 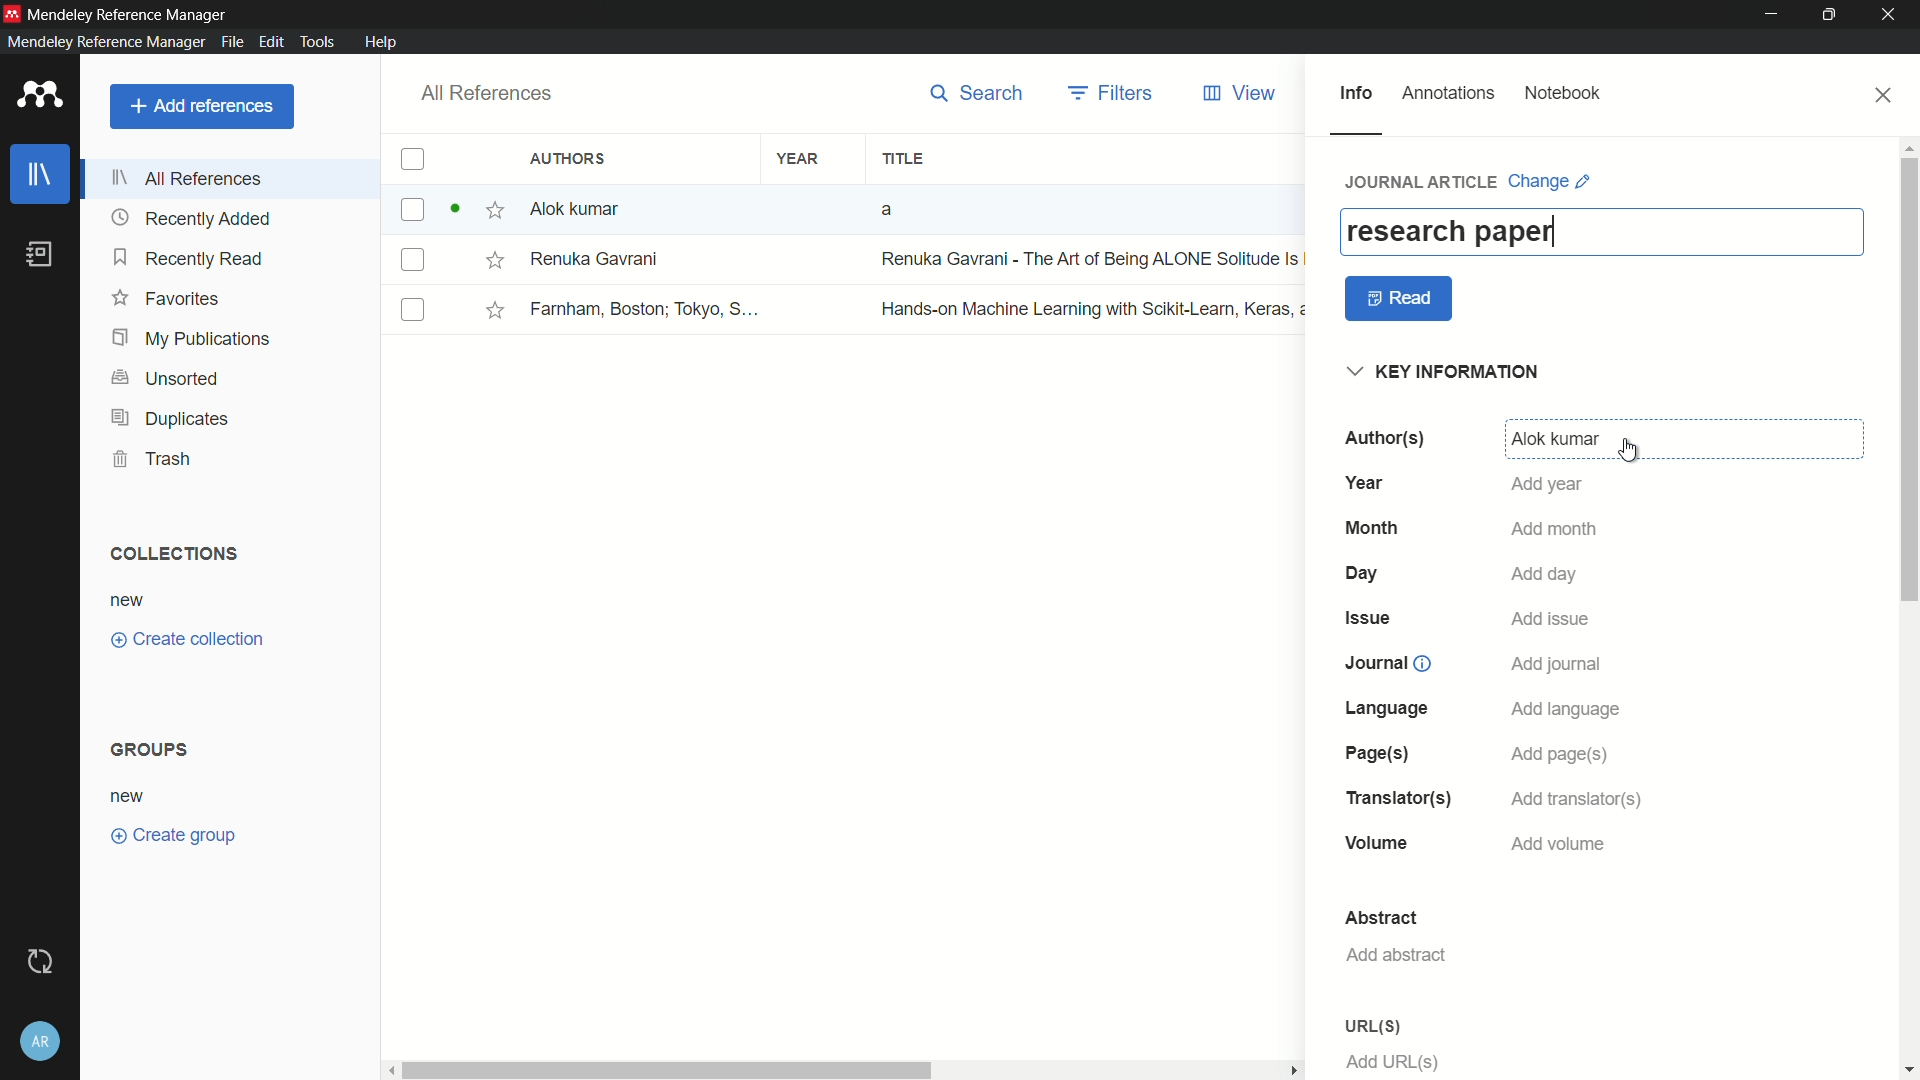 What do you see at coordinates (483, 94) in the screenshot?
I see `all references` at bounding box center [483, 94].